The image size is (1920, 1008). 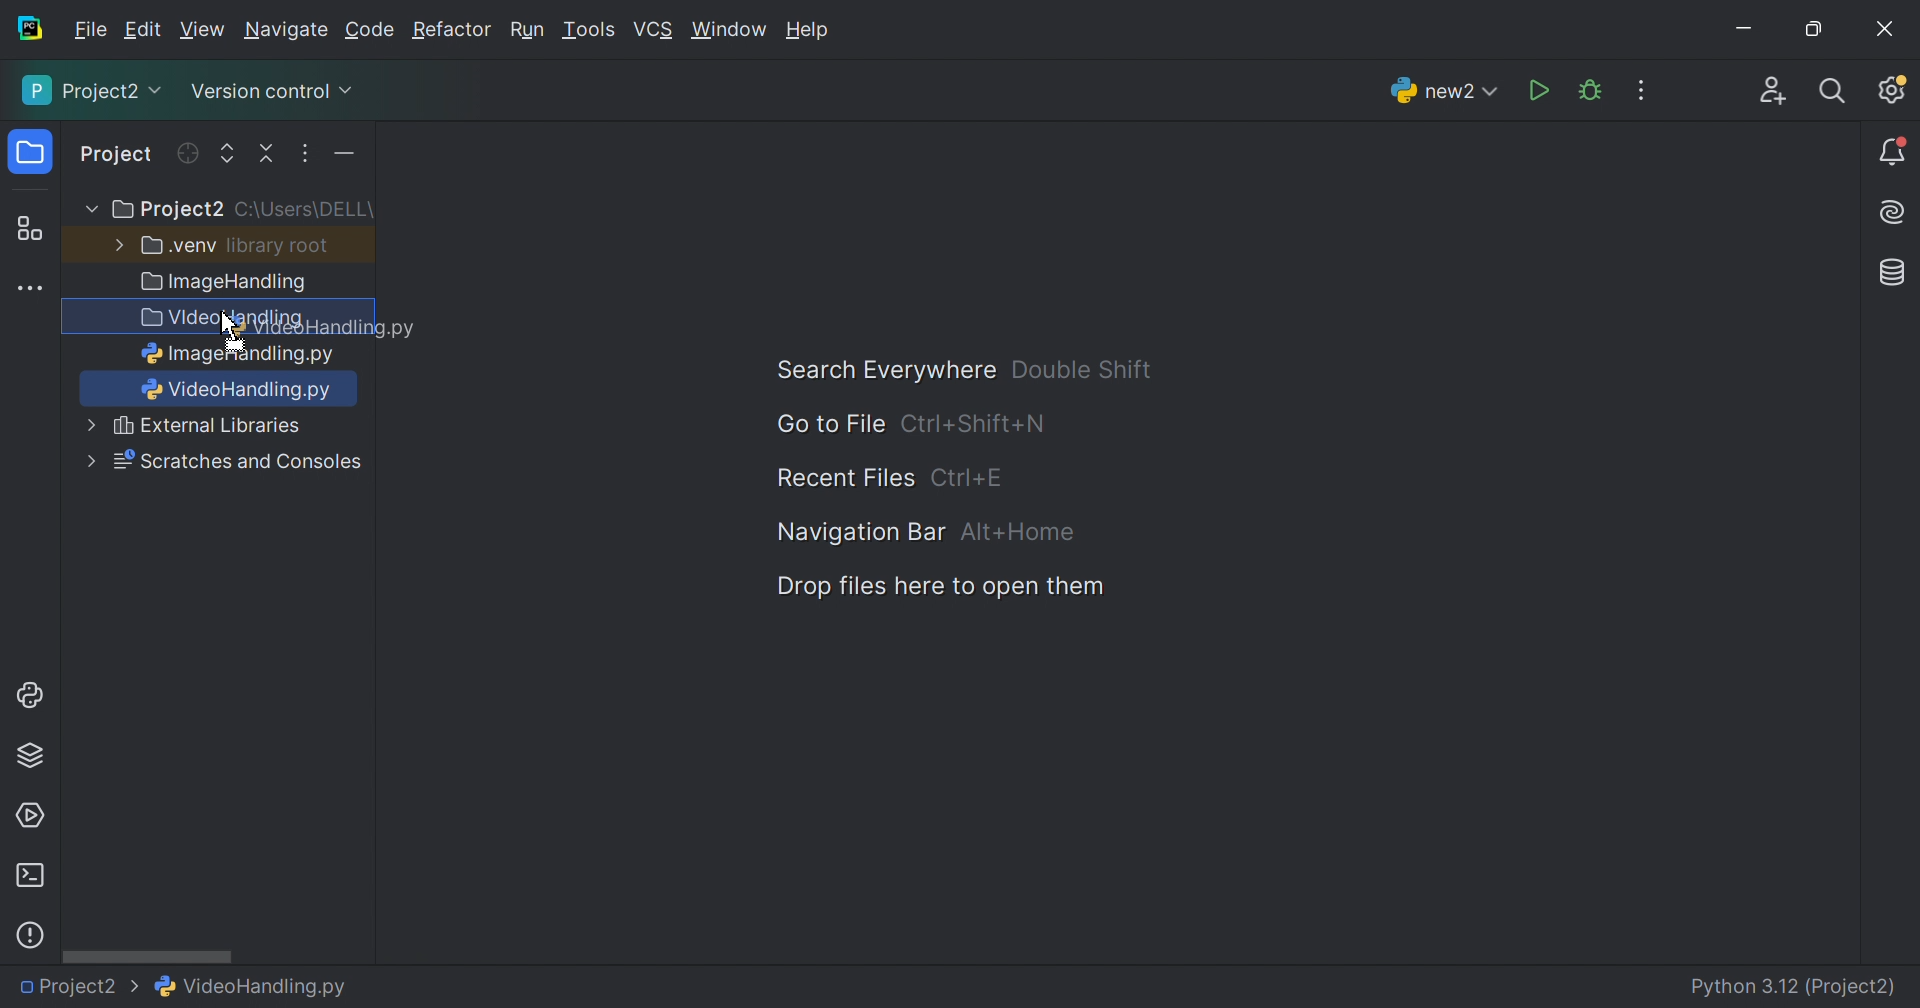 I want to click on Version control, so click(x=270, y=95).